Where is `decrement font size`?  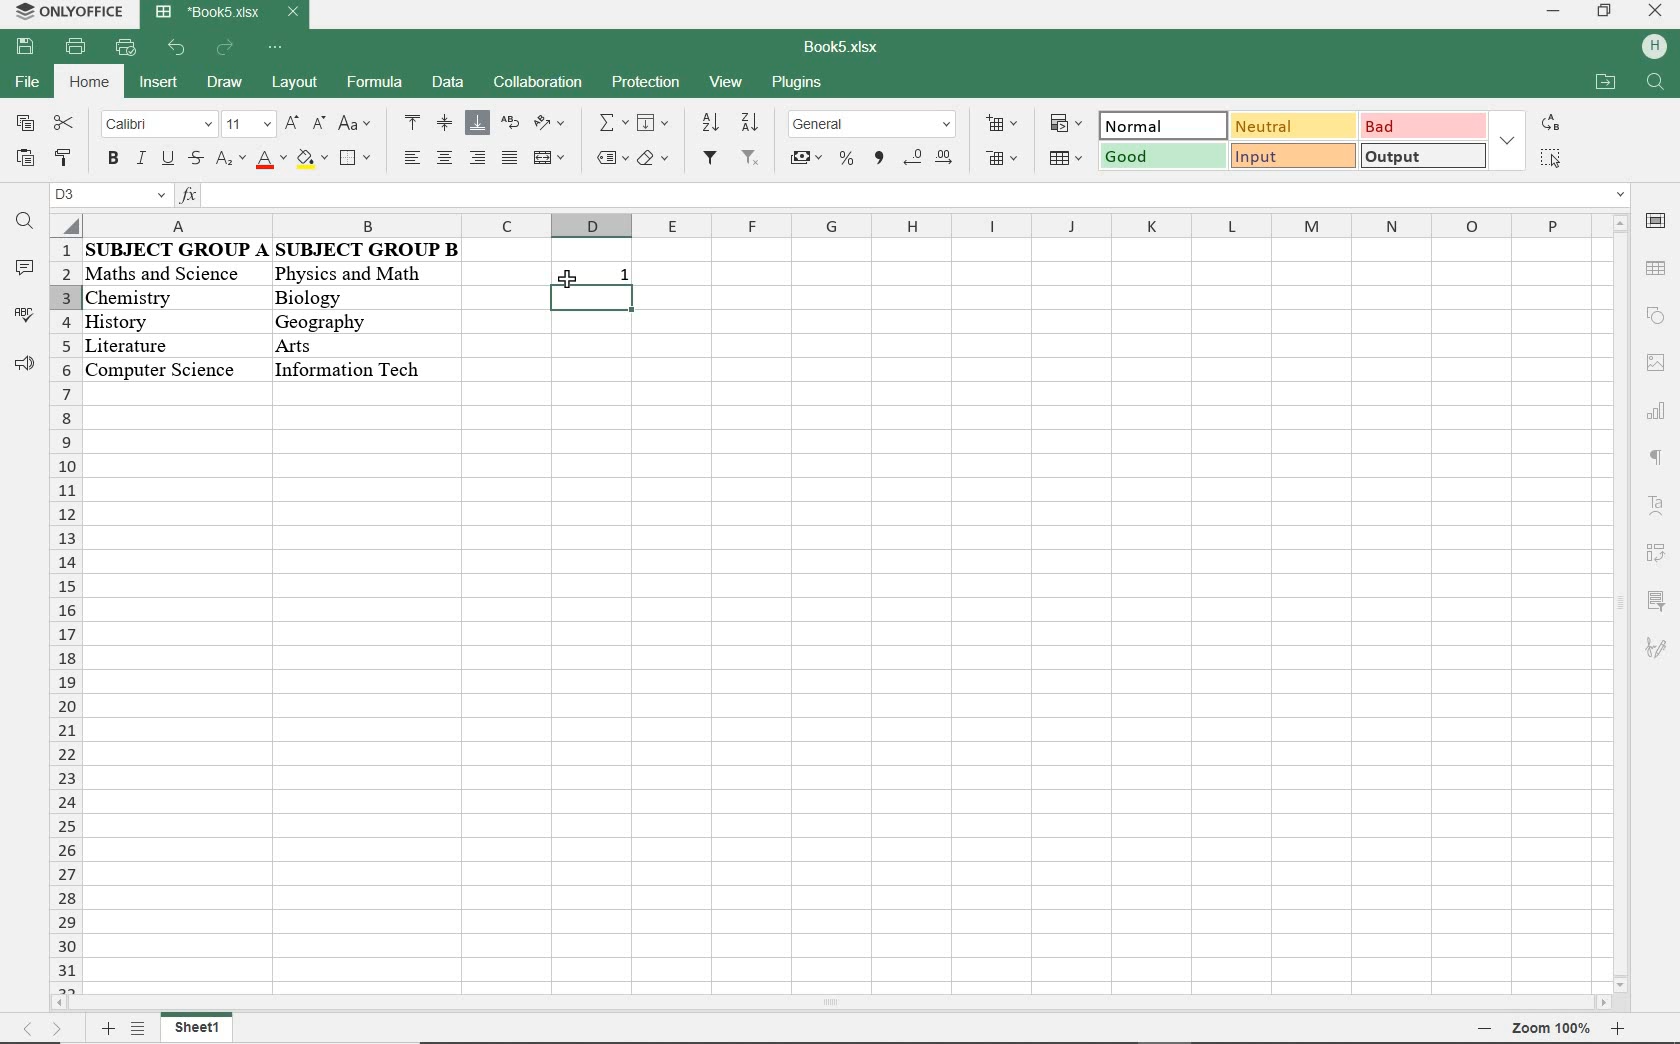 decrement font size is located at coordinates (318, 123).